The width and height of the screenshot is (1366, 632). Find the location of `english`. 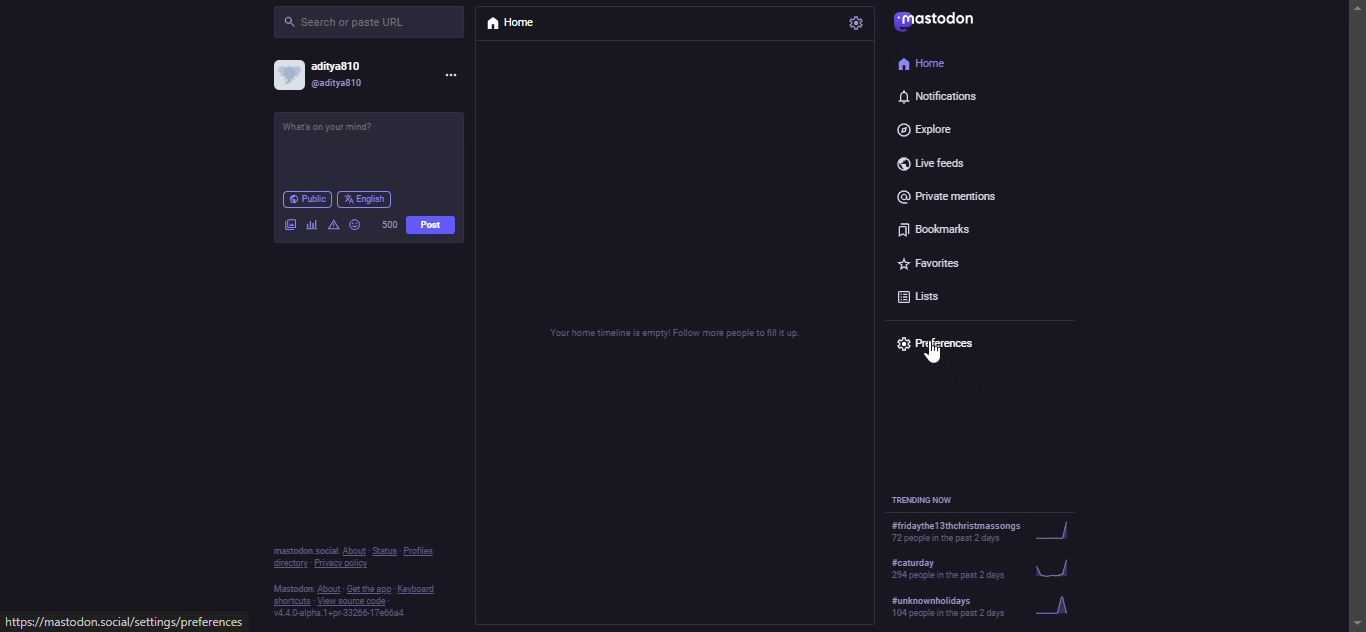

english is located at coordinates (365, 198).